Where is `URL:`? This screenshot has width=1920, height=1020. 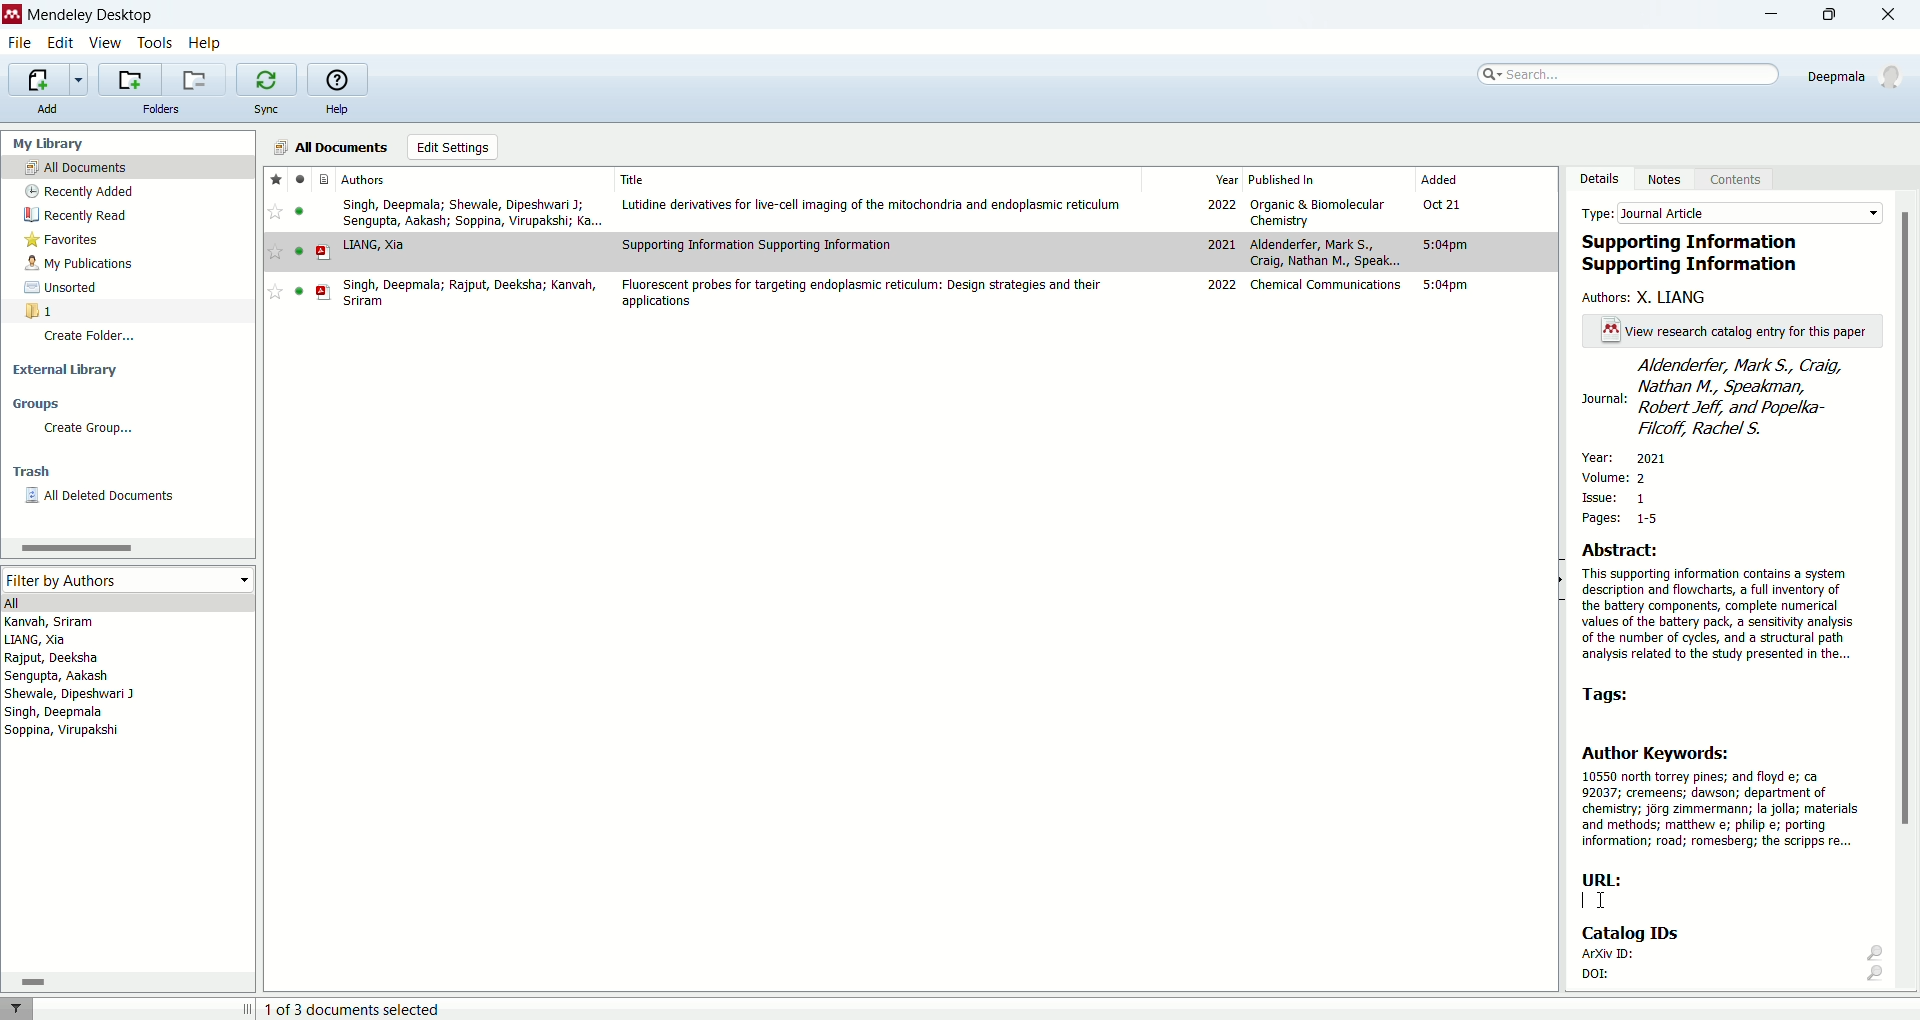 URL: is located at coordinates (1604, 879).